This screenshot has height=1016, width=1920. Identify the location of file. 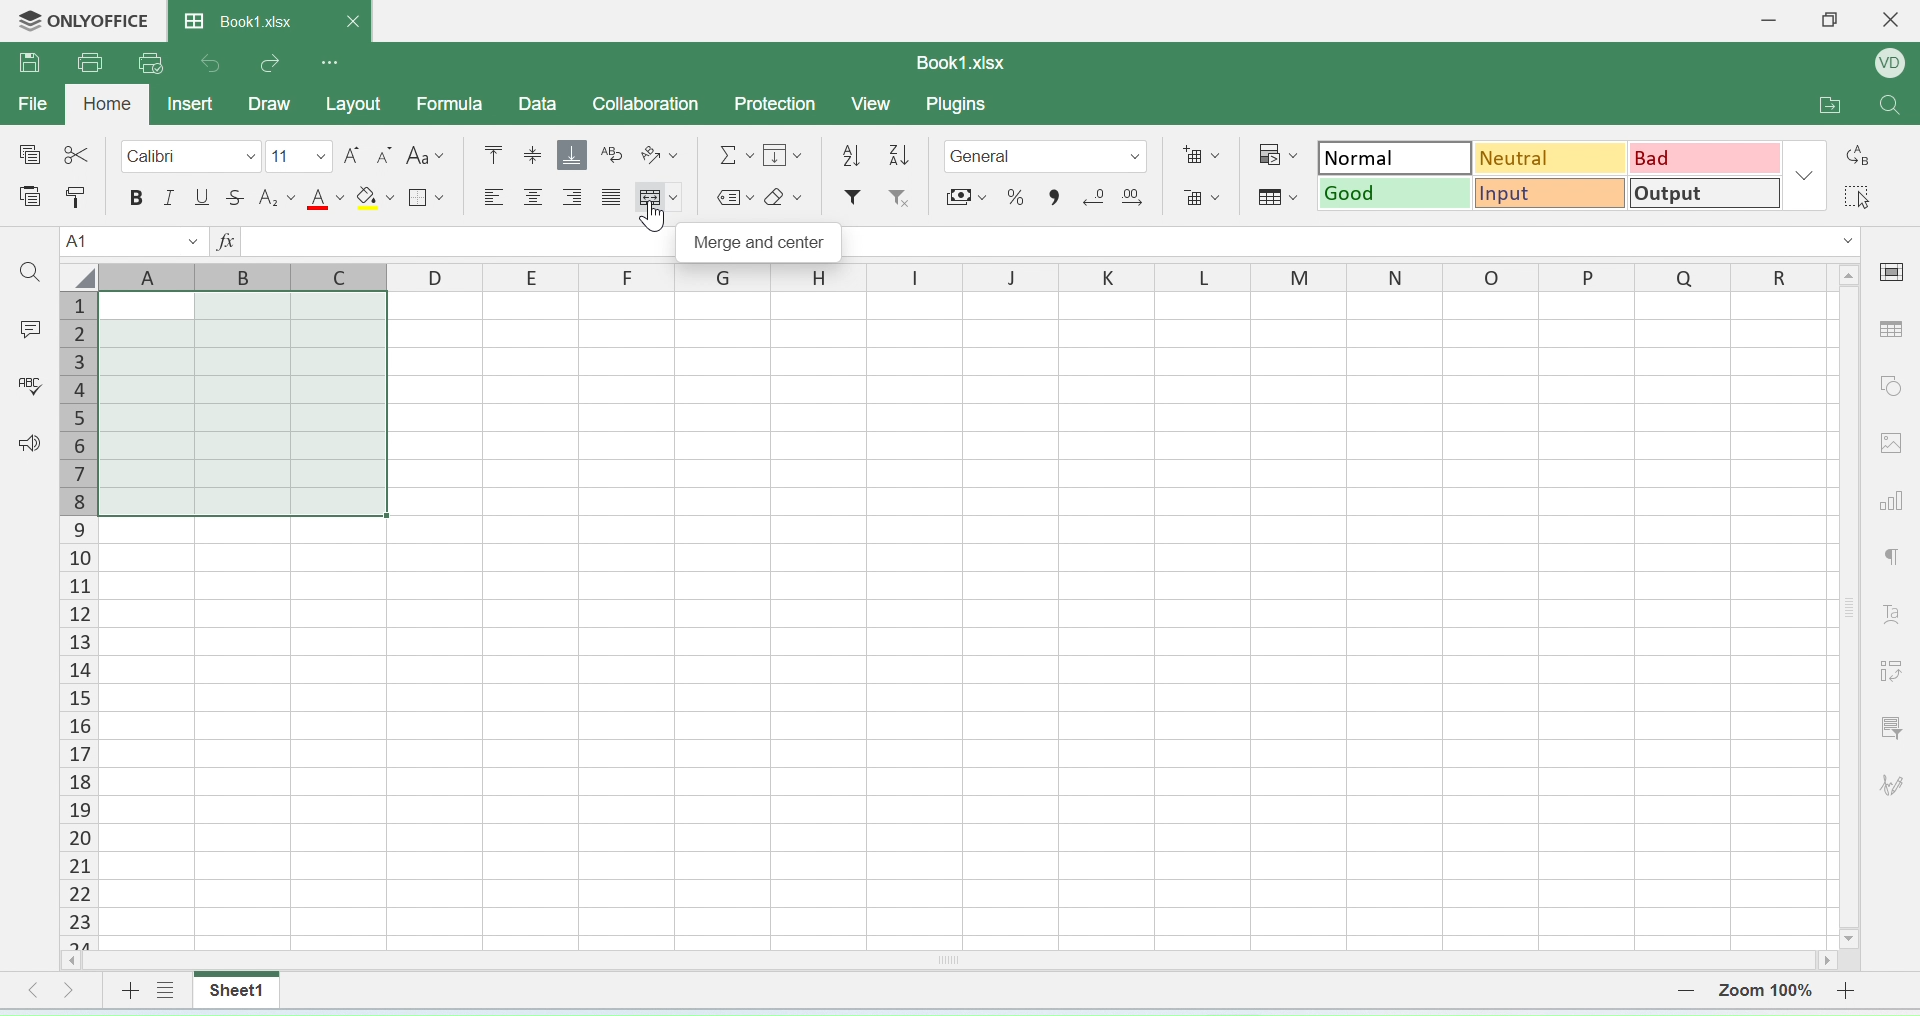
(37, 107).